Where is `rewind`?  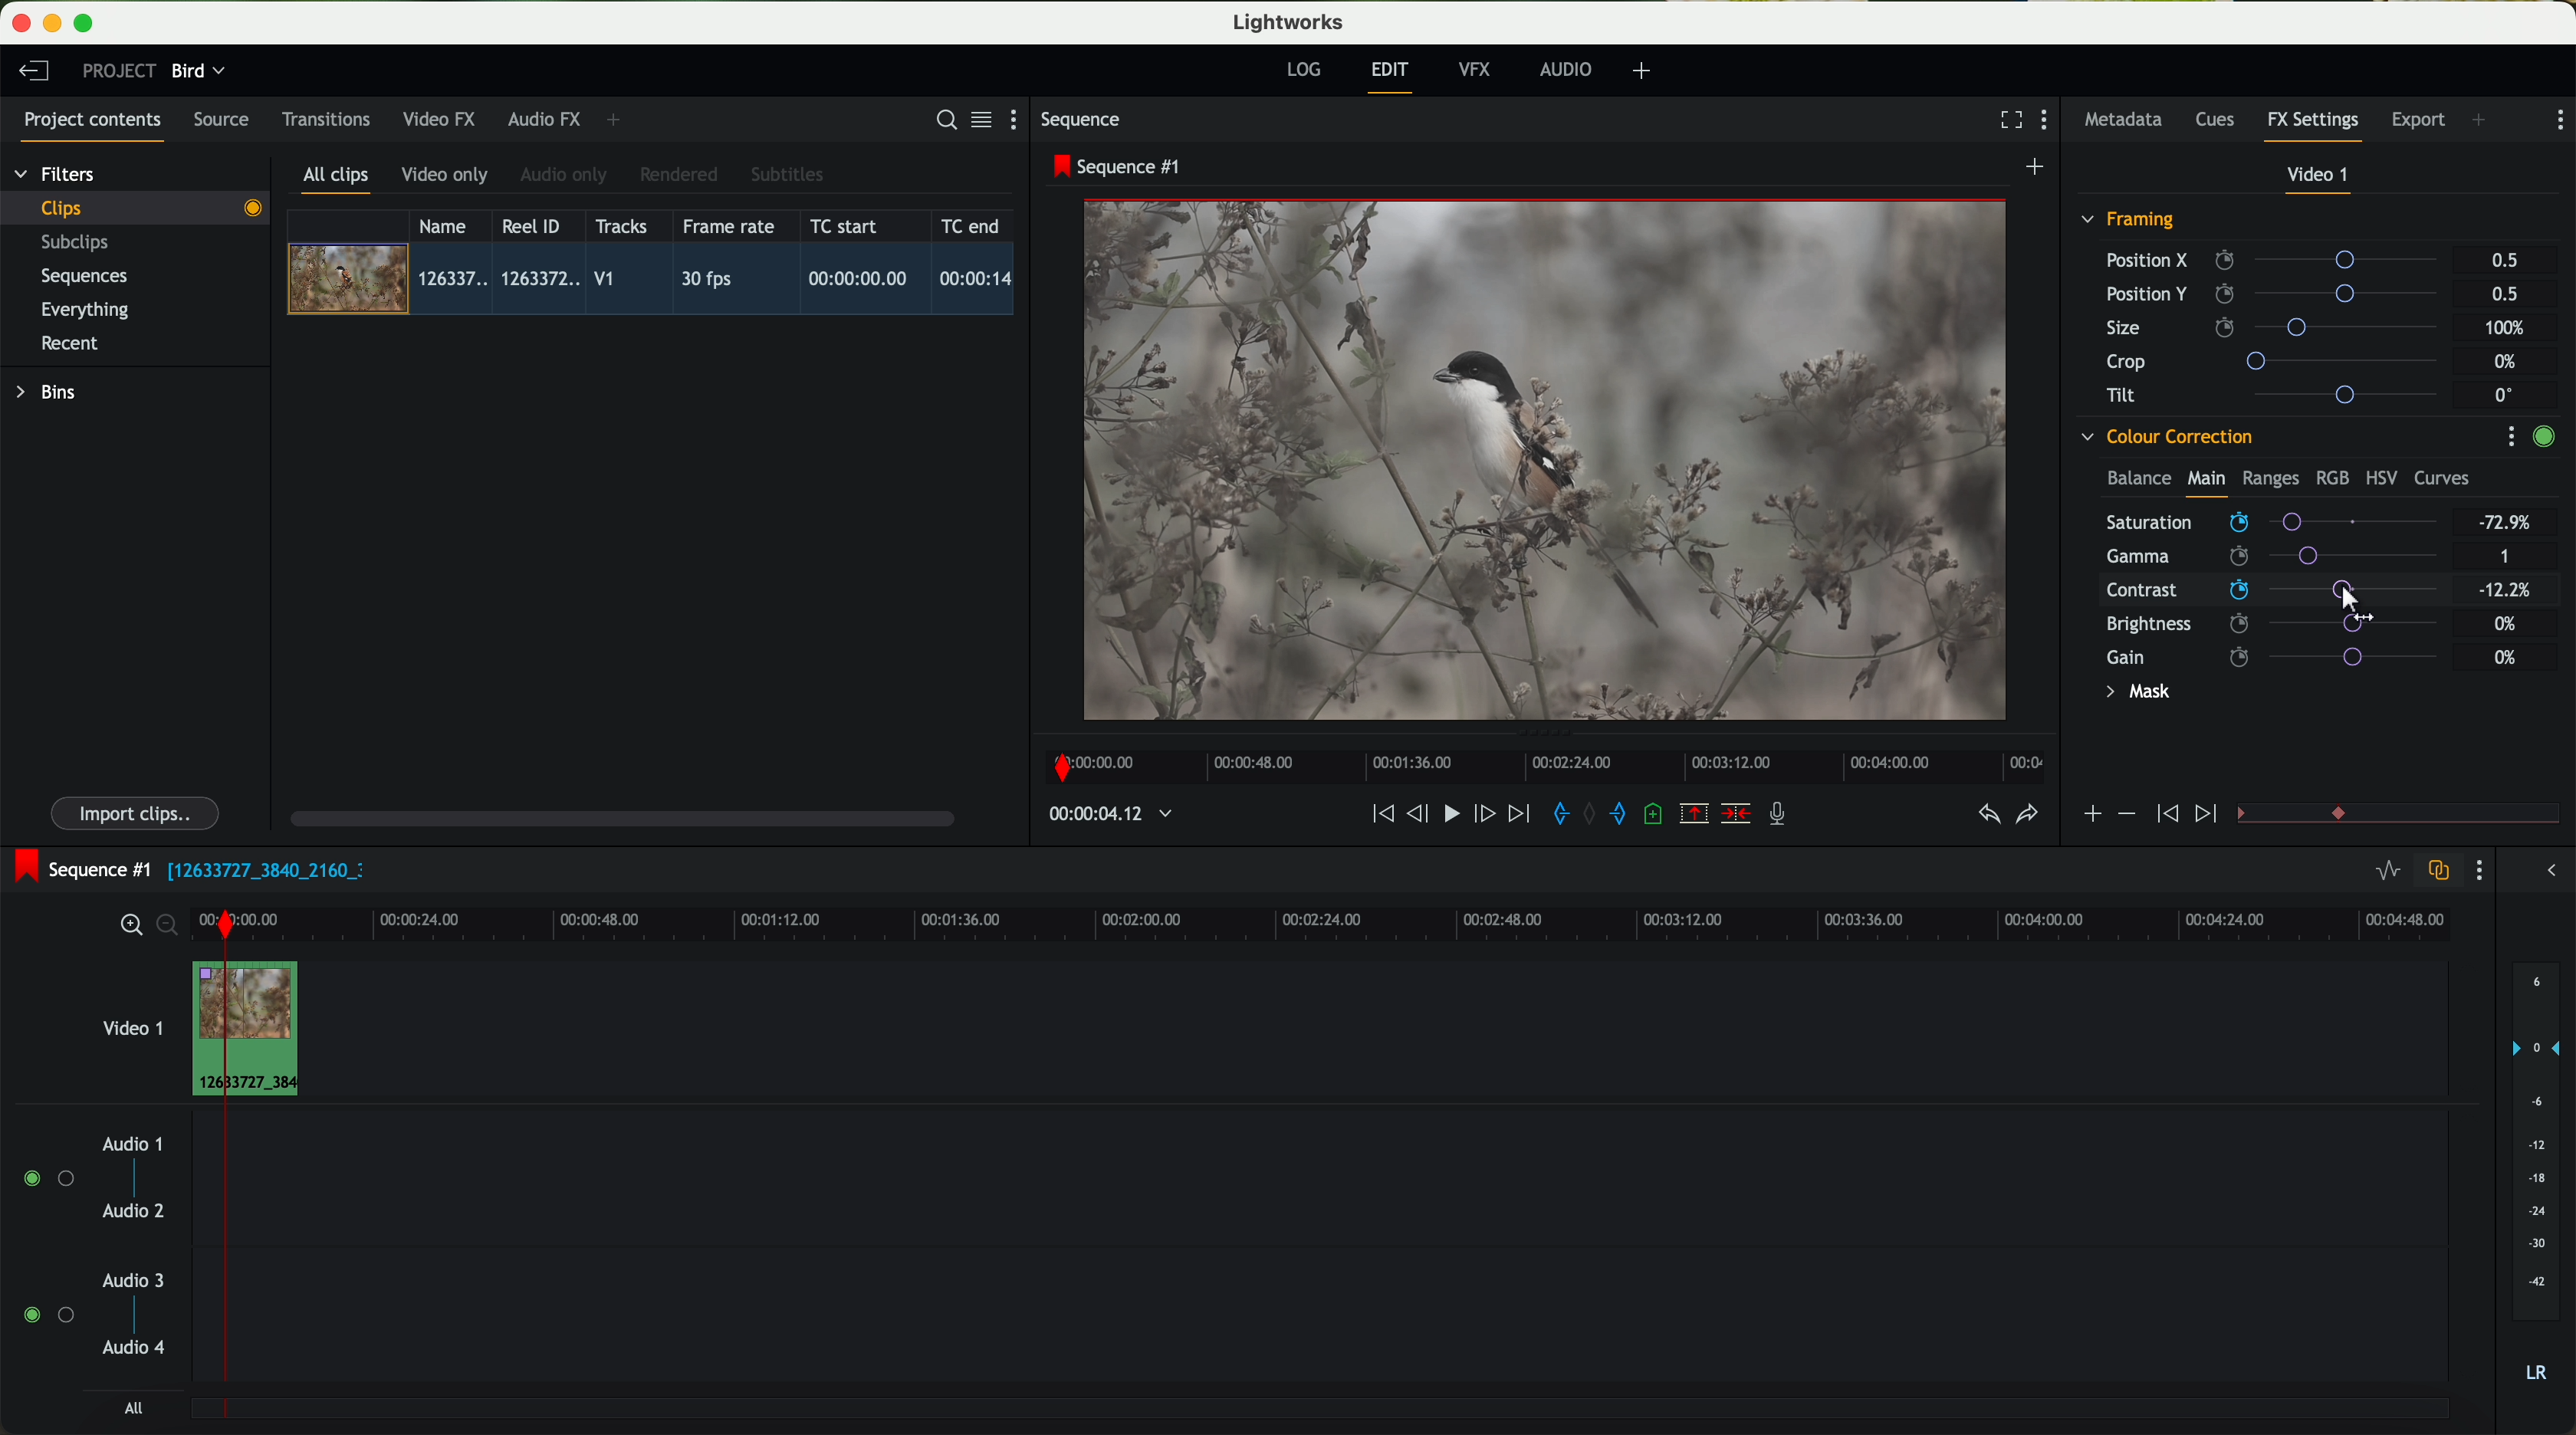 rewind is located at coordinates (1381, 815).